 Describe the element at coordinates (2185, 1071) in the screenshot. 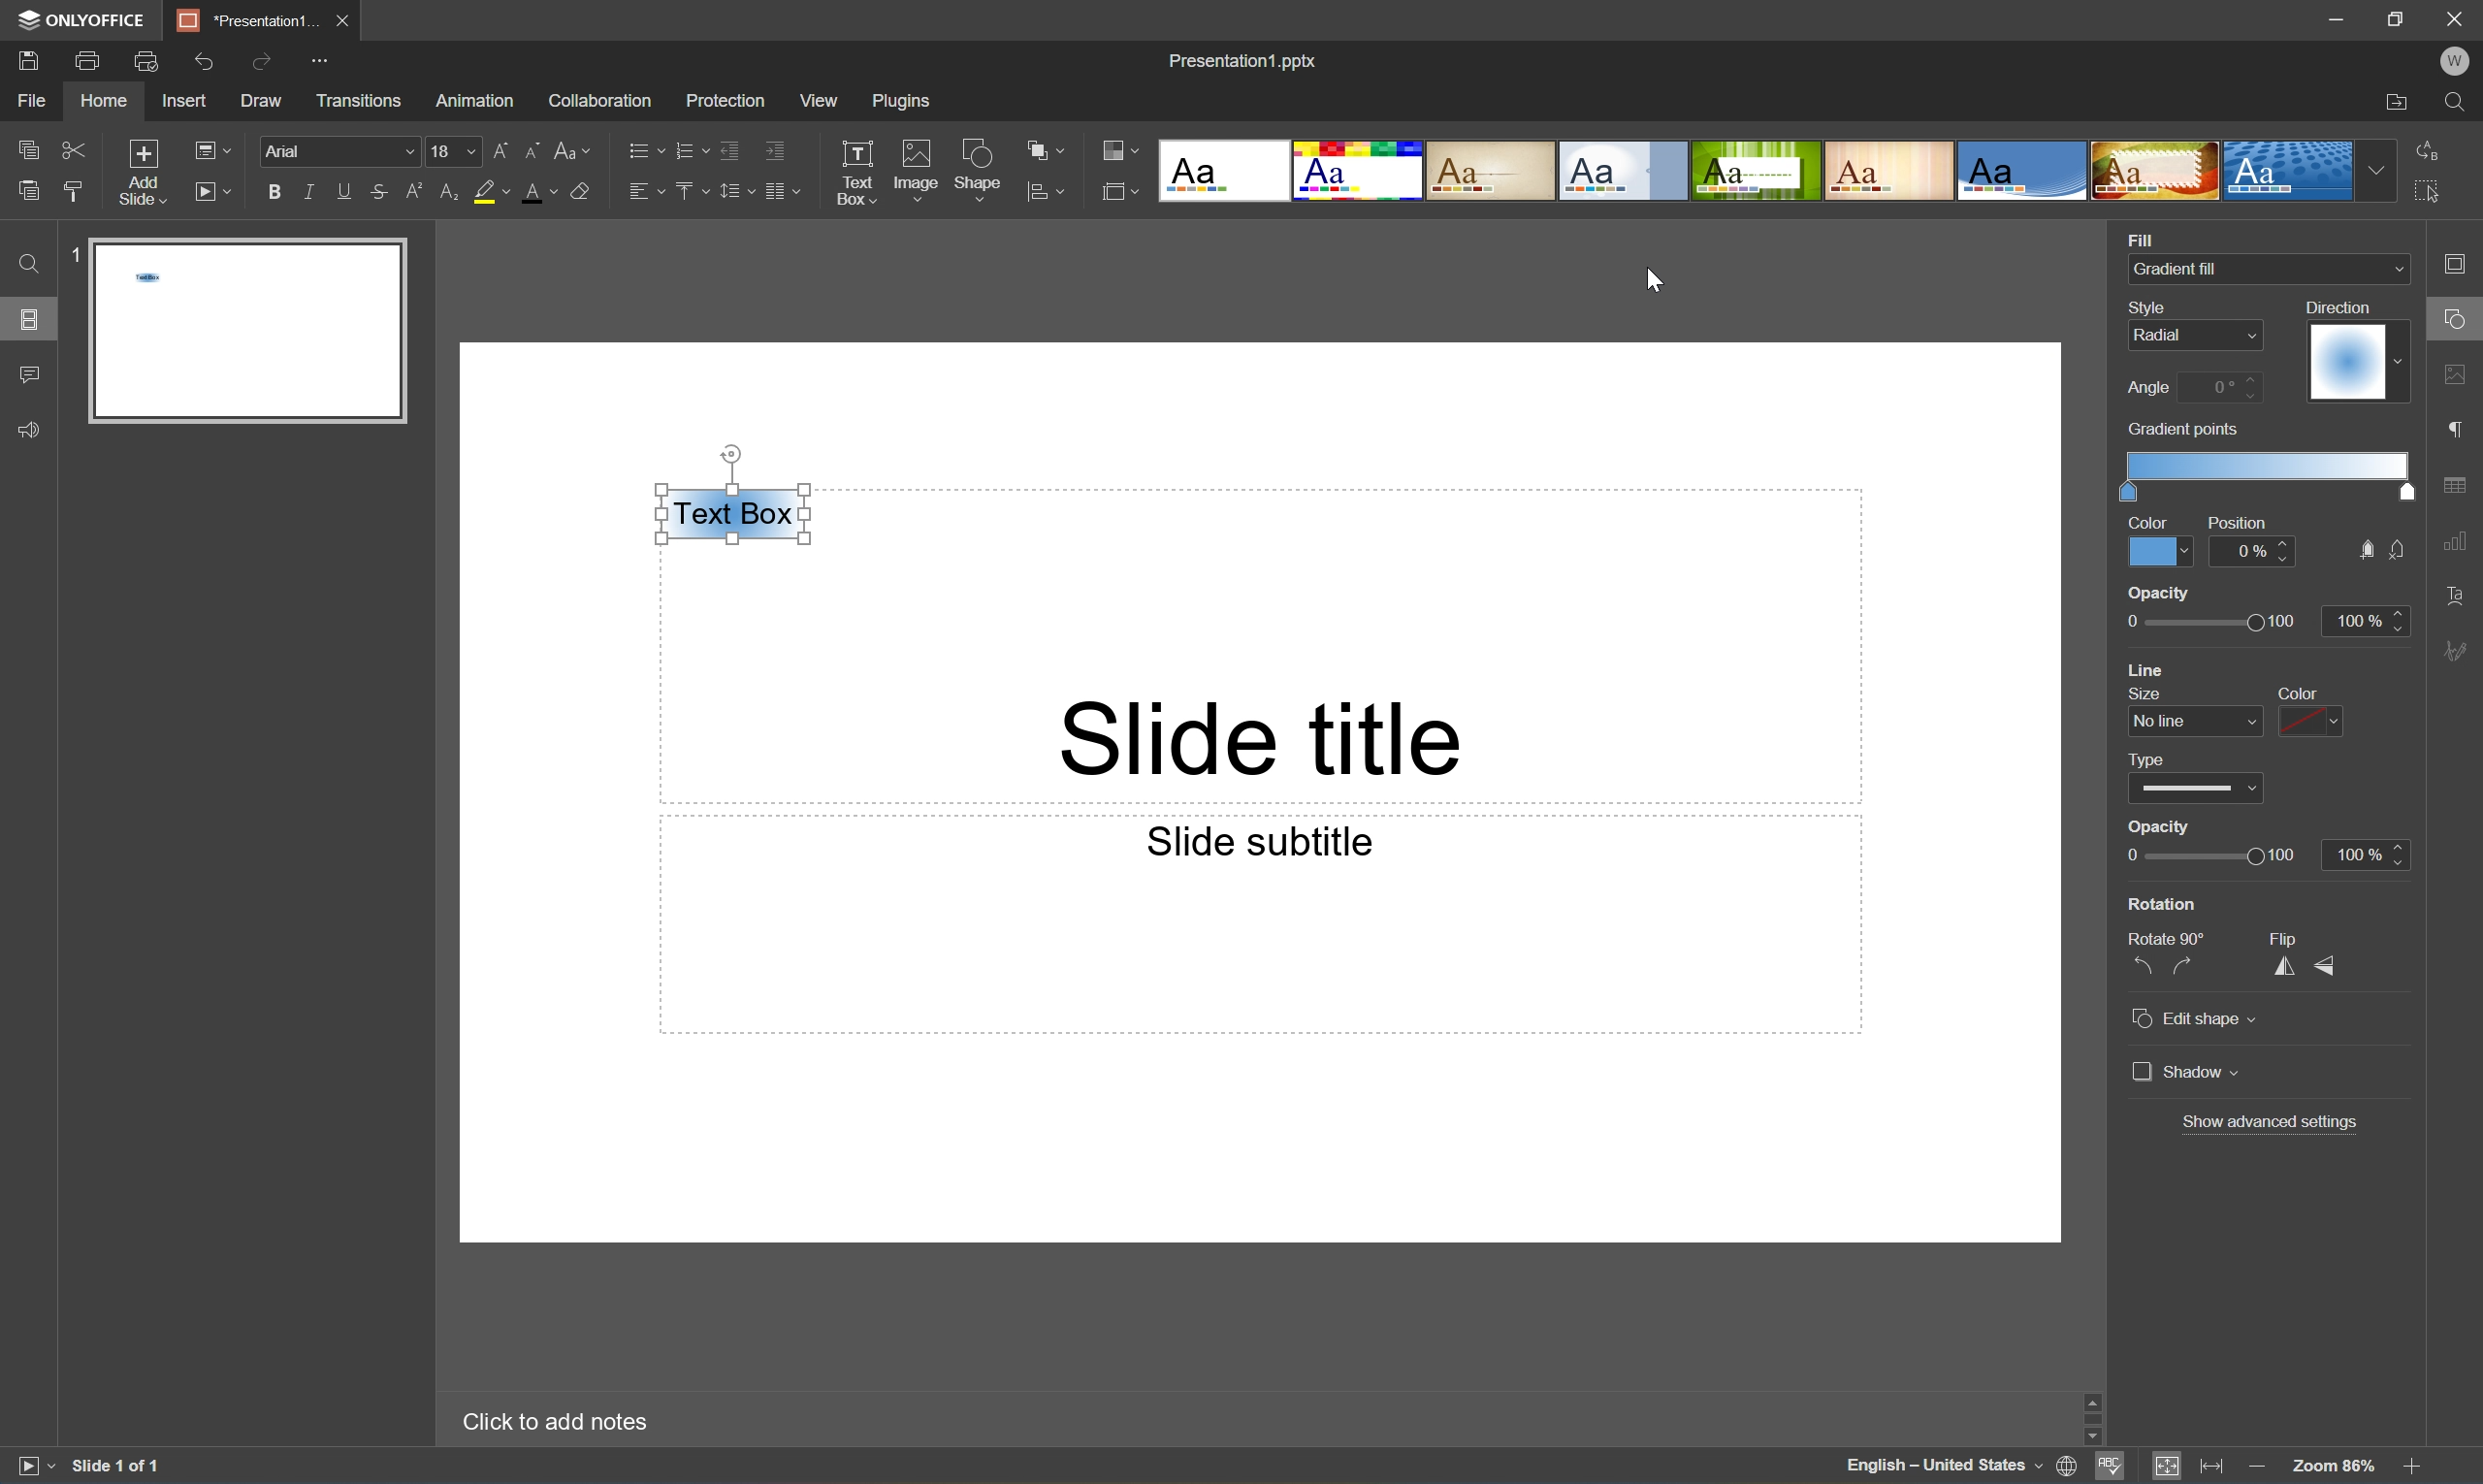

I see `Shadow` at that location.